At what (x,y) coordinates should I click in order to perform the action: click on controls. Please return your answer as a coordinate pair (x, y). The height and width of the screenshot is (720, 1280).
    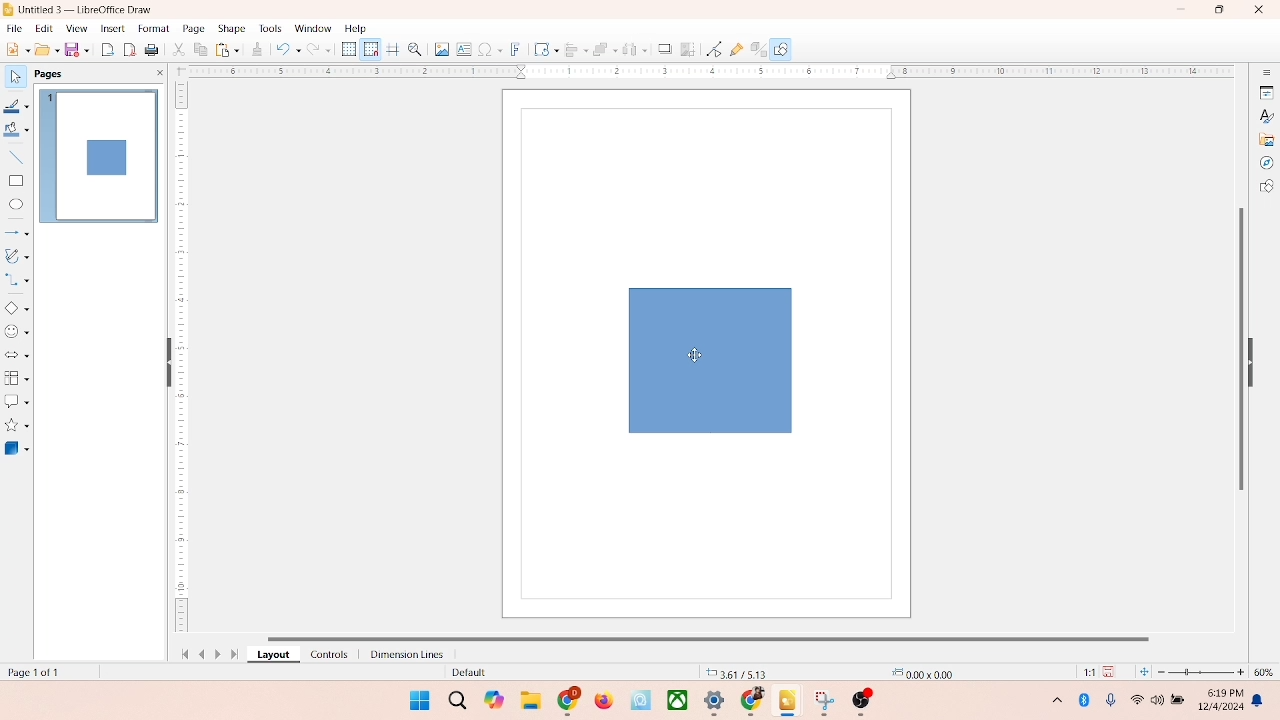
    Looking at the image, I should click on (324, 654).